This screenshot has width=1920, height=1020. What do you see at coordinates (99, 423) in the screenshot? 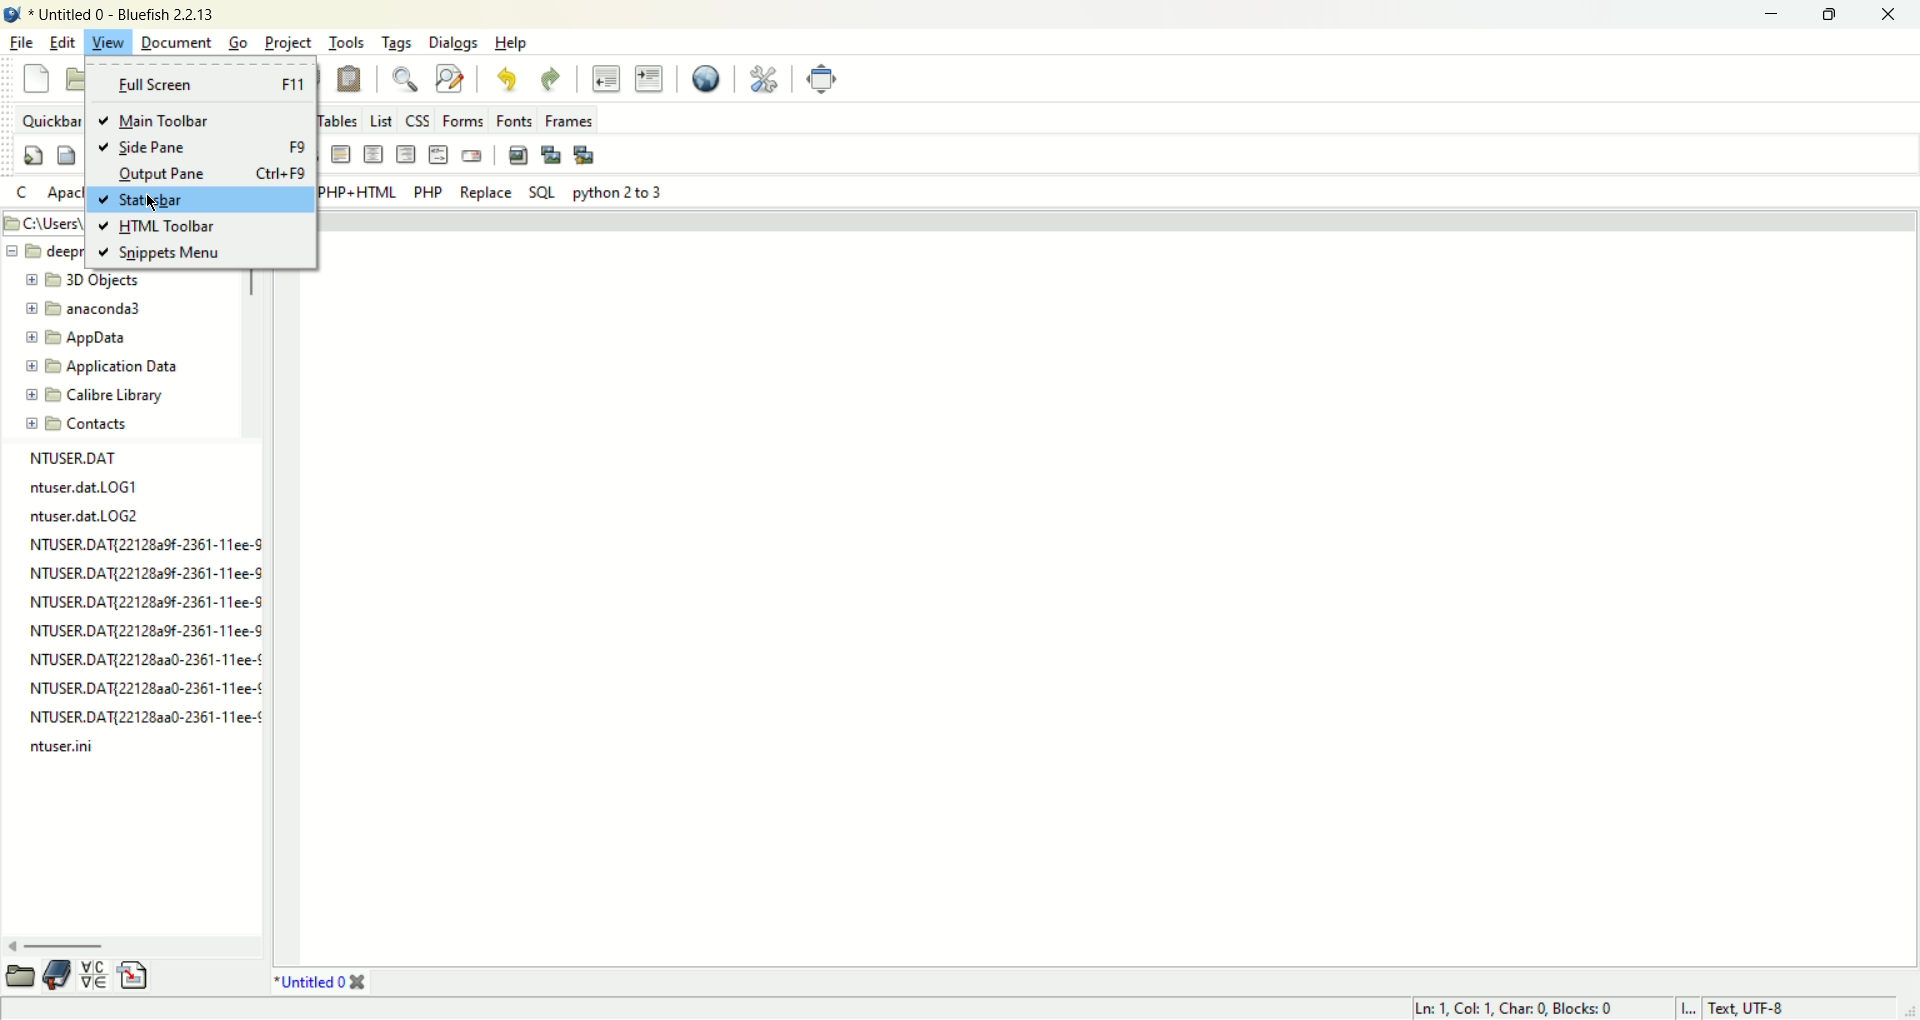
I see `Contacts` at bounding box center [99, 423].